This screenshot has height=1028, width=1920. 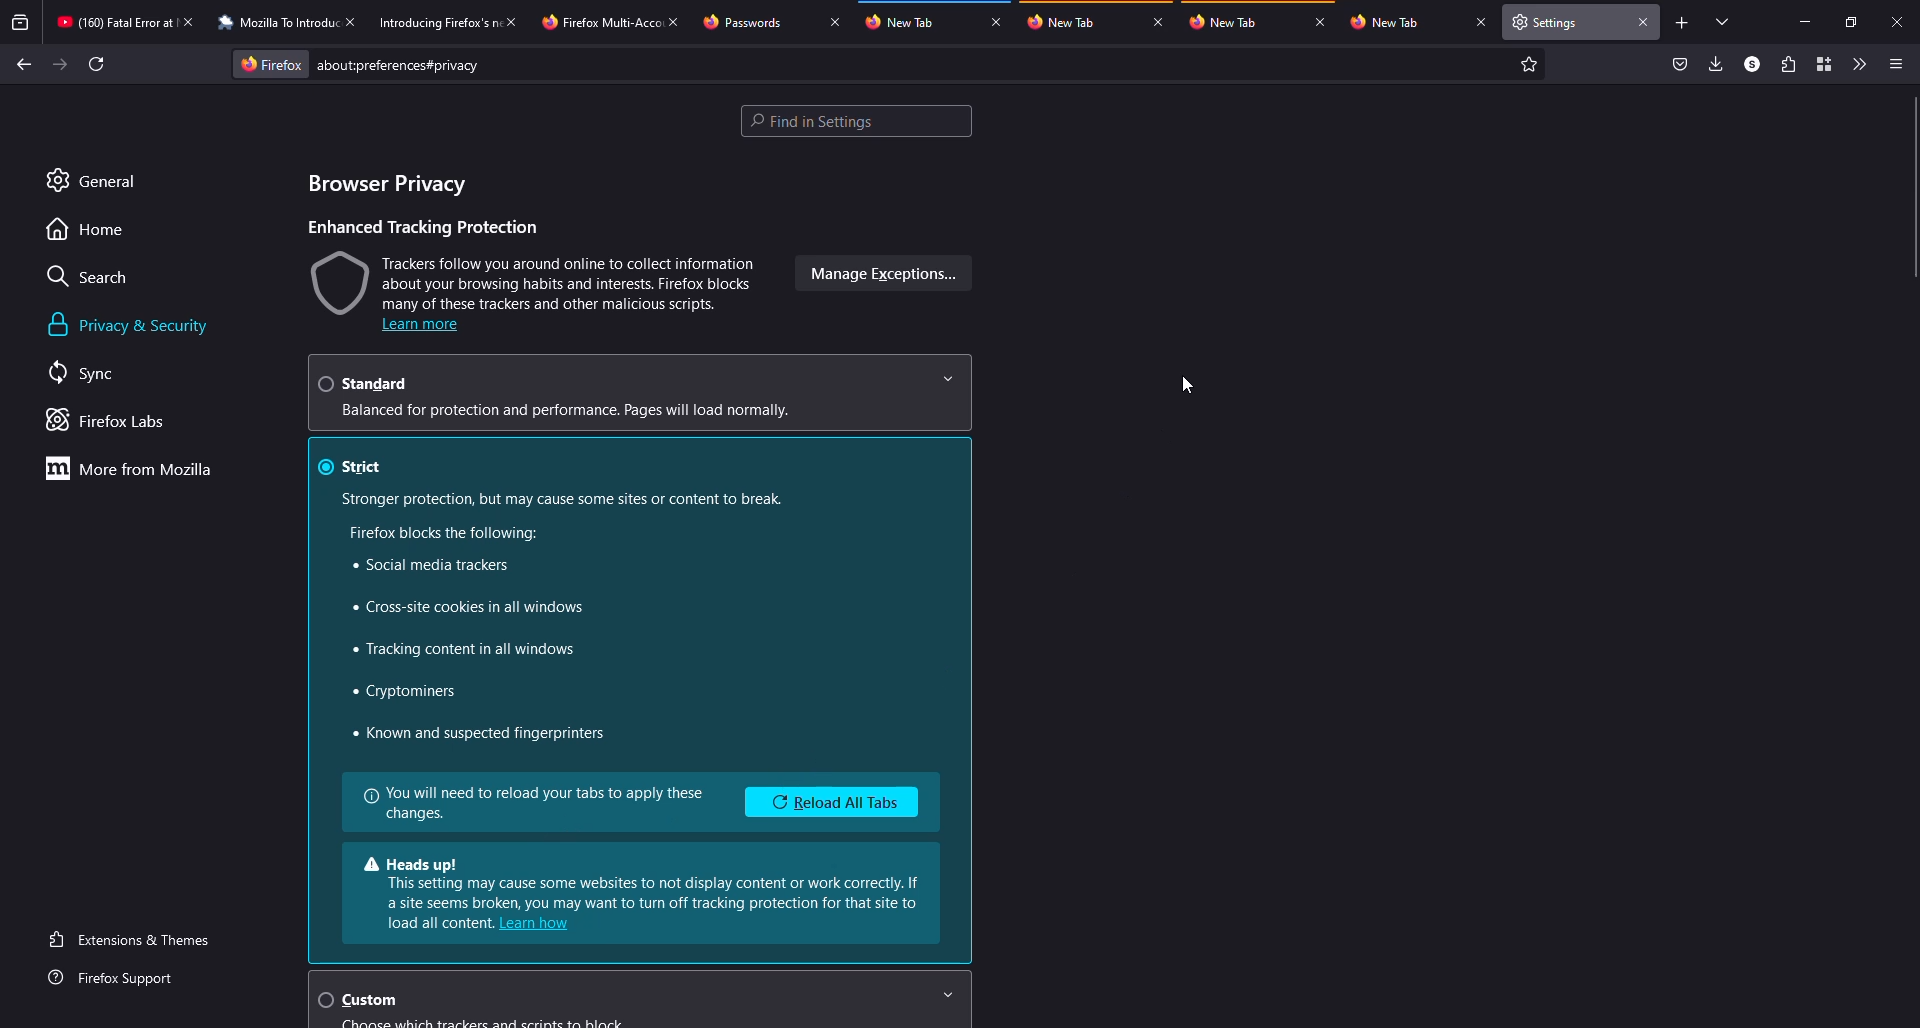 I want to click on strict selected, so click(x=354, y=466).